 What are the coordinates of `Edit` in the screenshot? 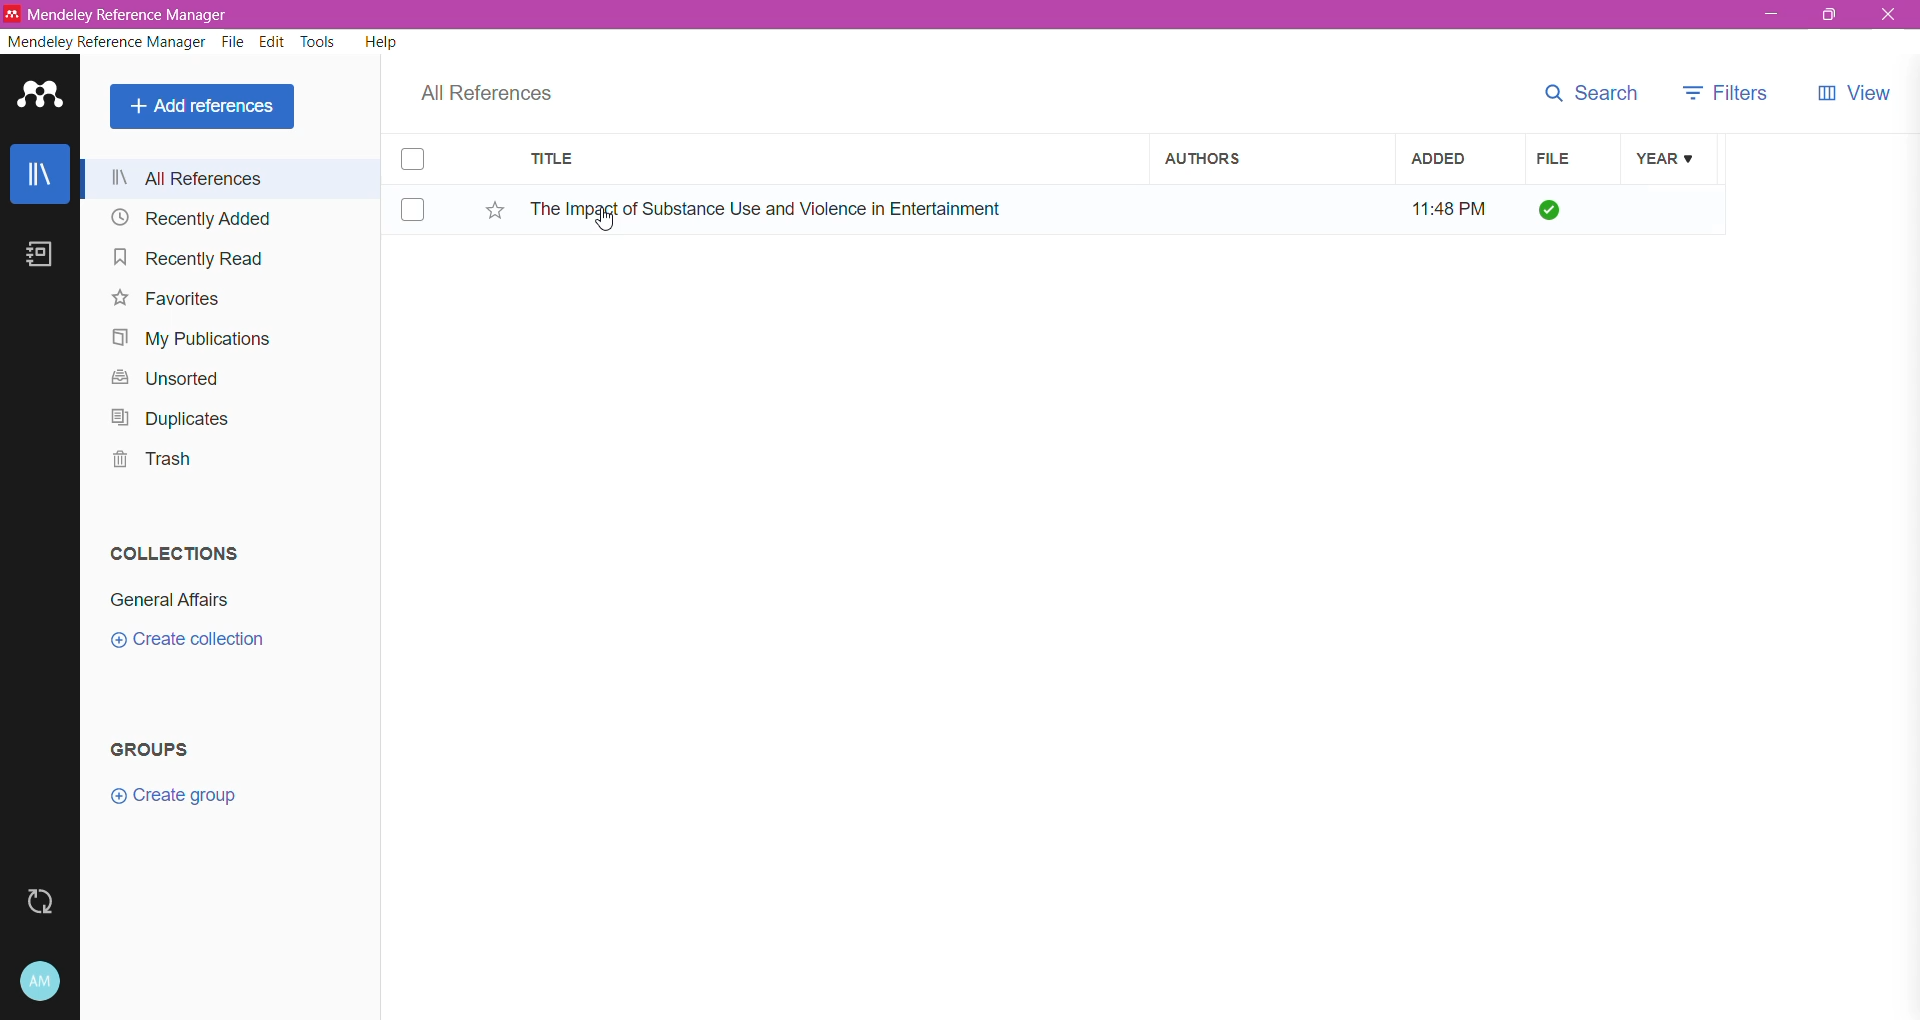 It's located at (273, 40).